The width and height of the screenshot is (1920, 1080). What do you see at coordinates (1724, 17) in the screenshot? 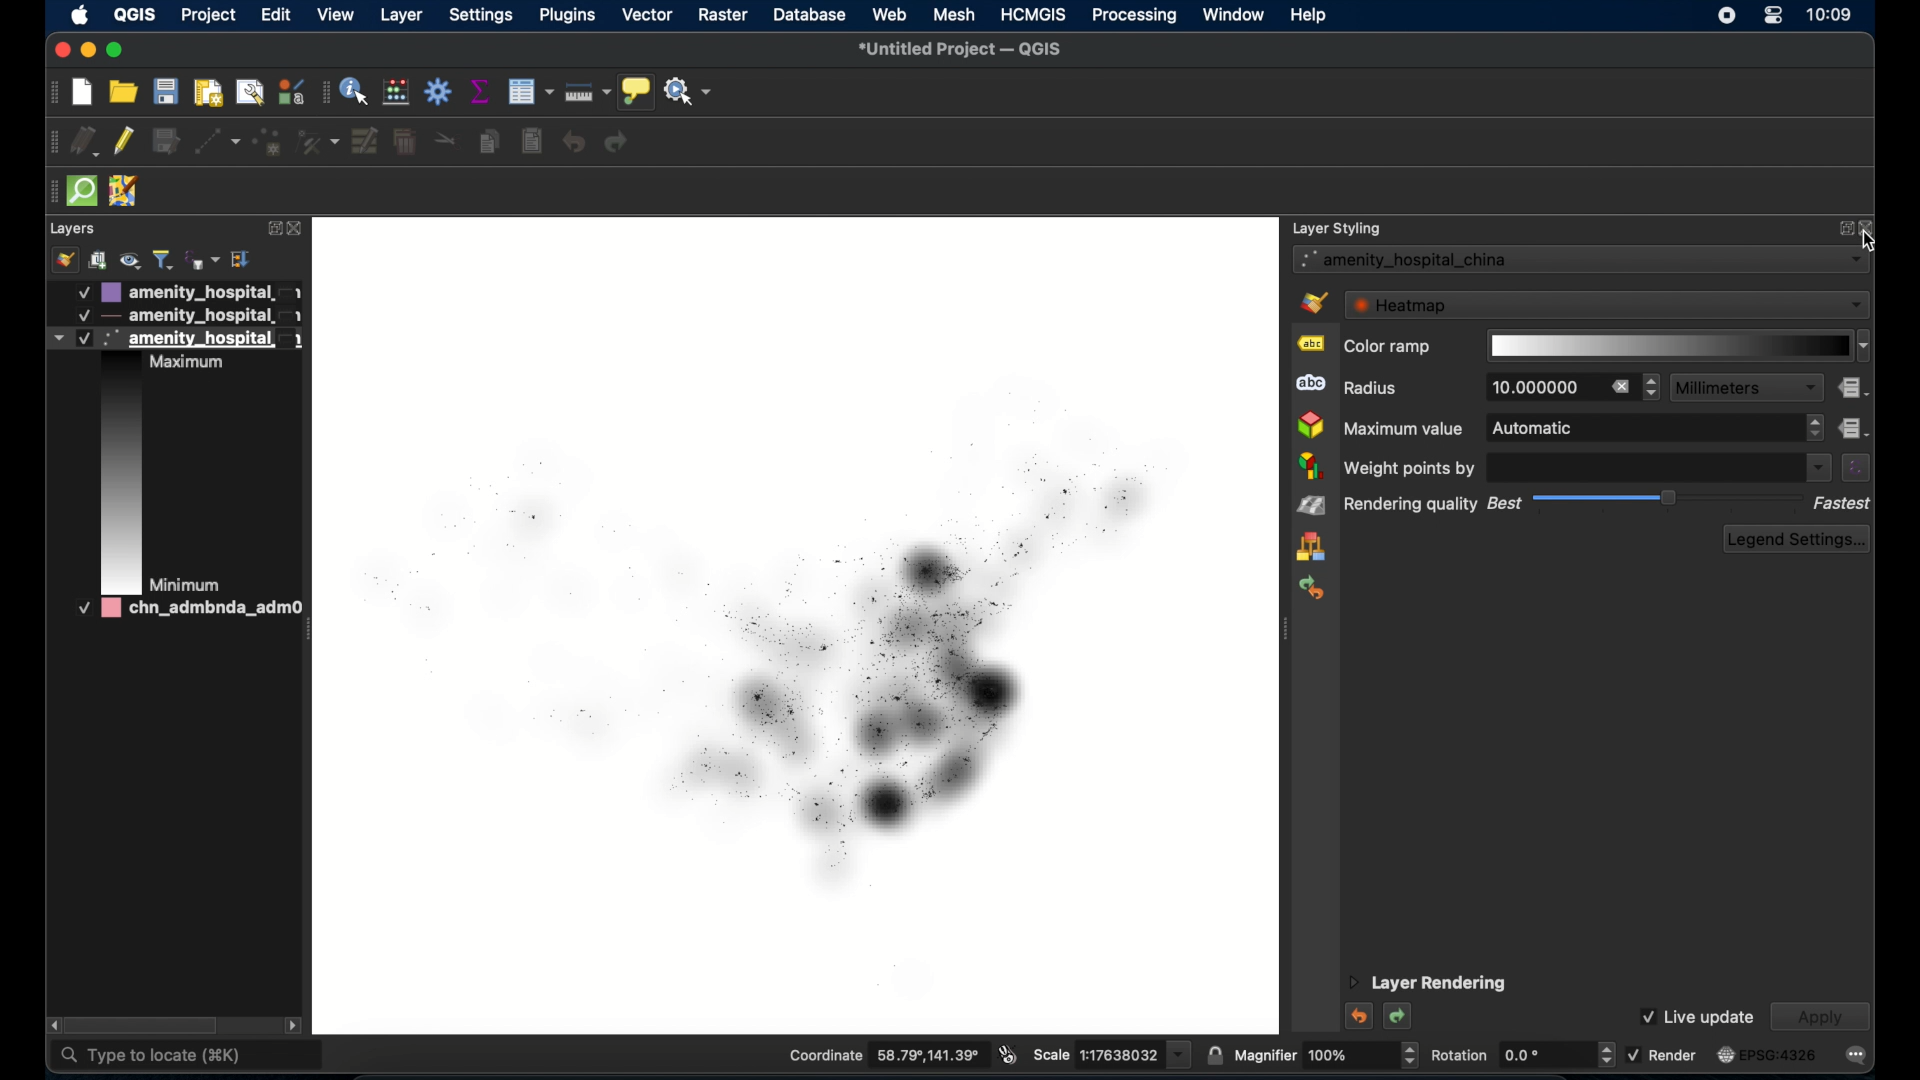
I see `screen recorder` at bounding box center [1724, 17].